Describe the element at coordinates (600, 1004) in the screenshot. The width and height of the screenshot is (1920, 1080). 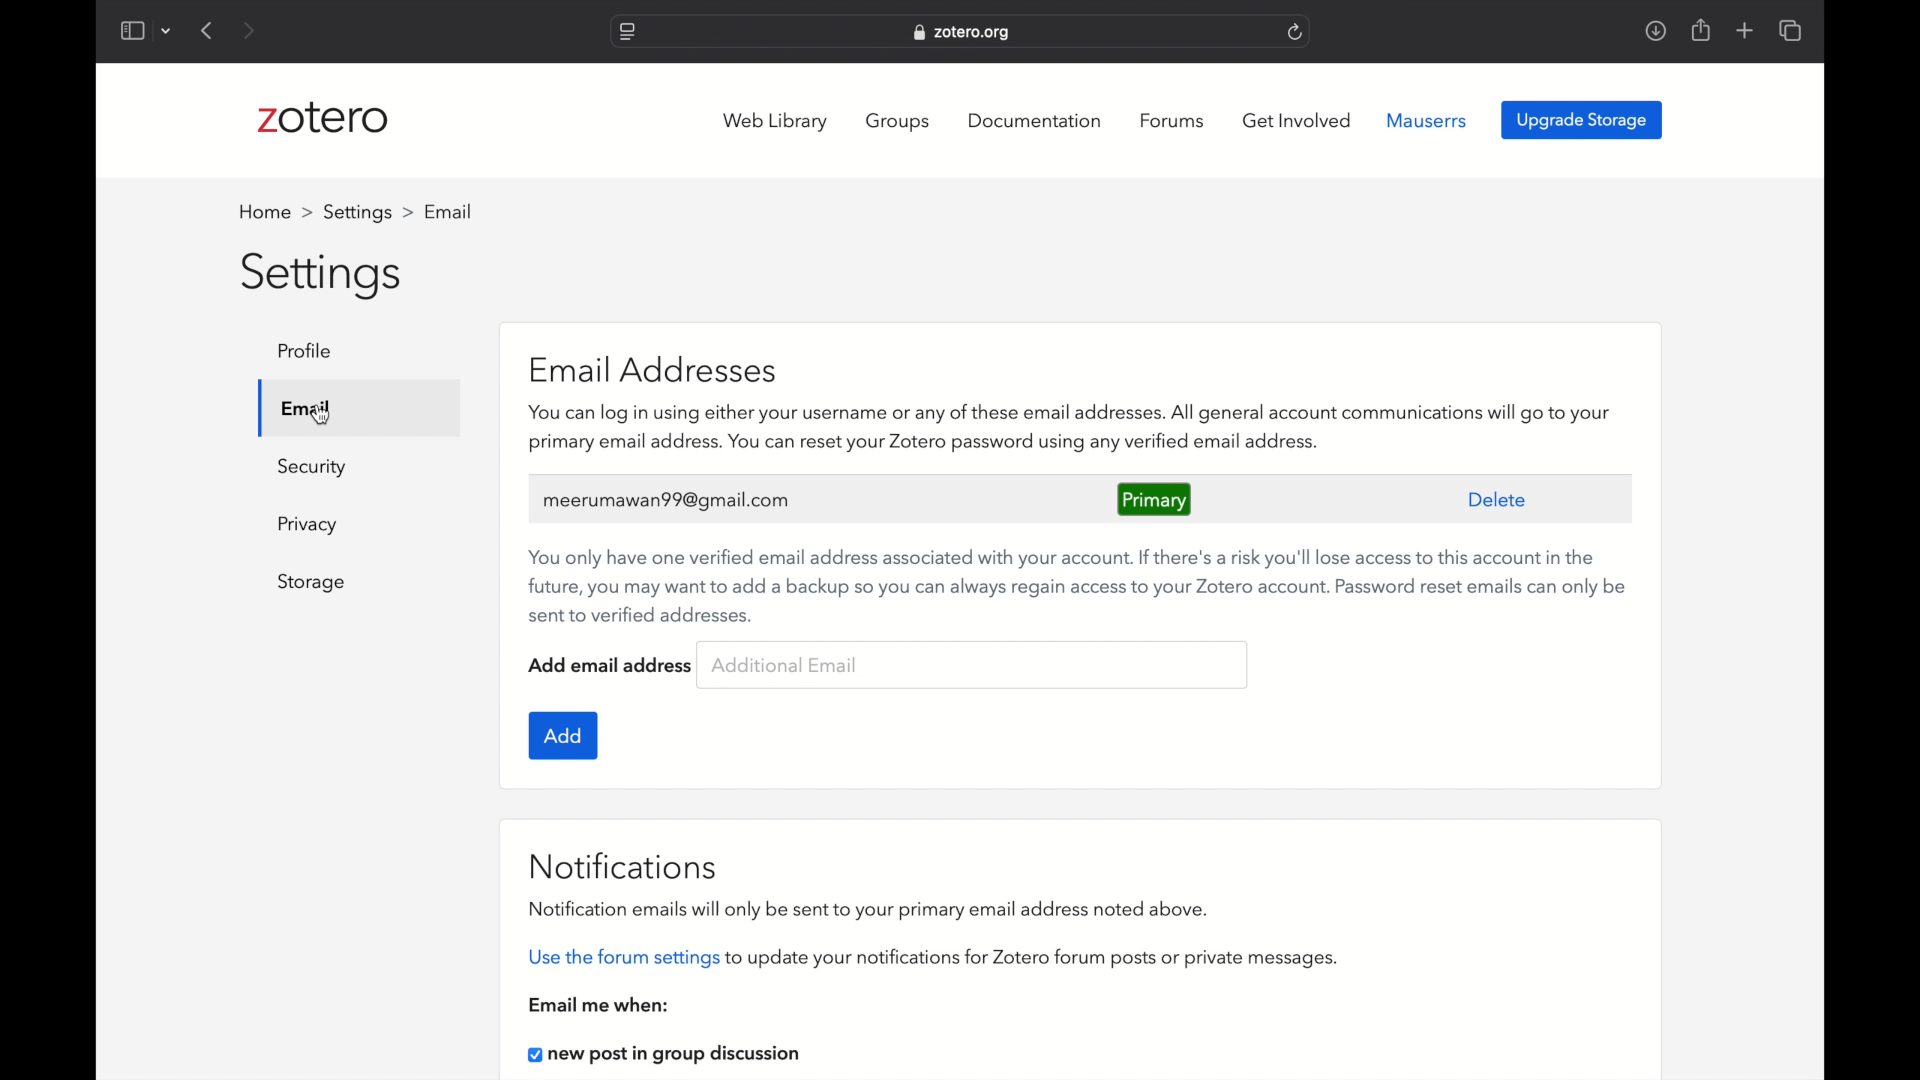
I see `email me when:` at that location.